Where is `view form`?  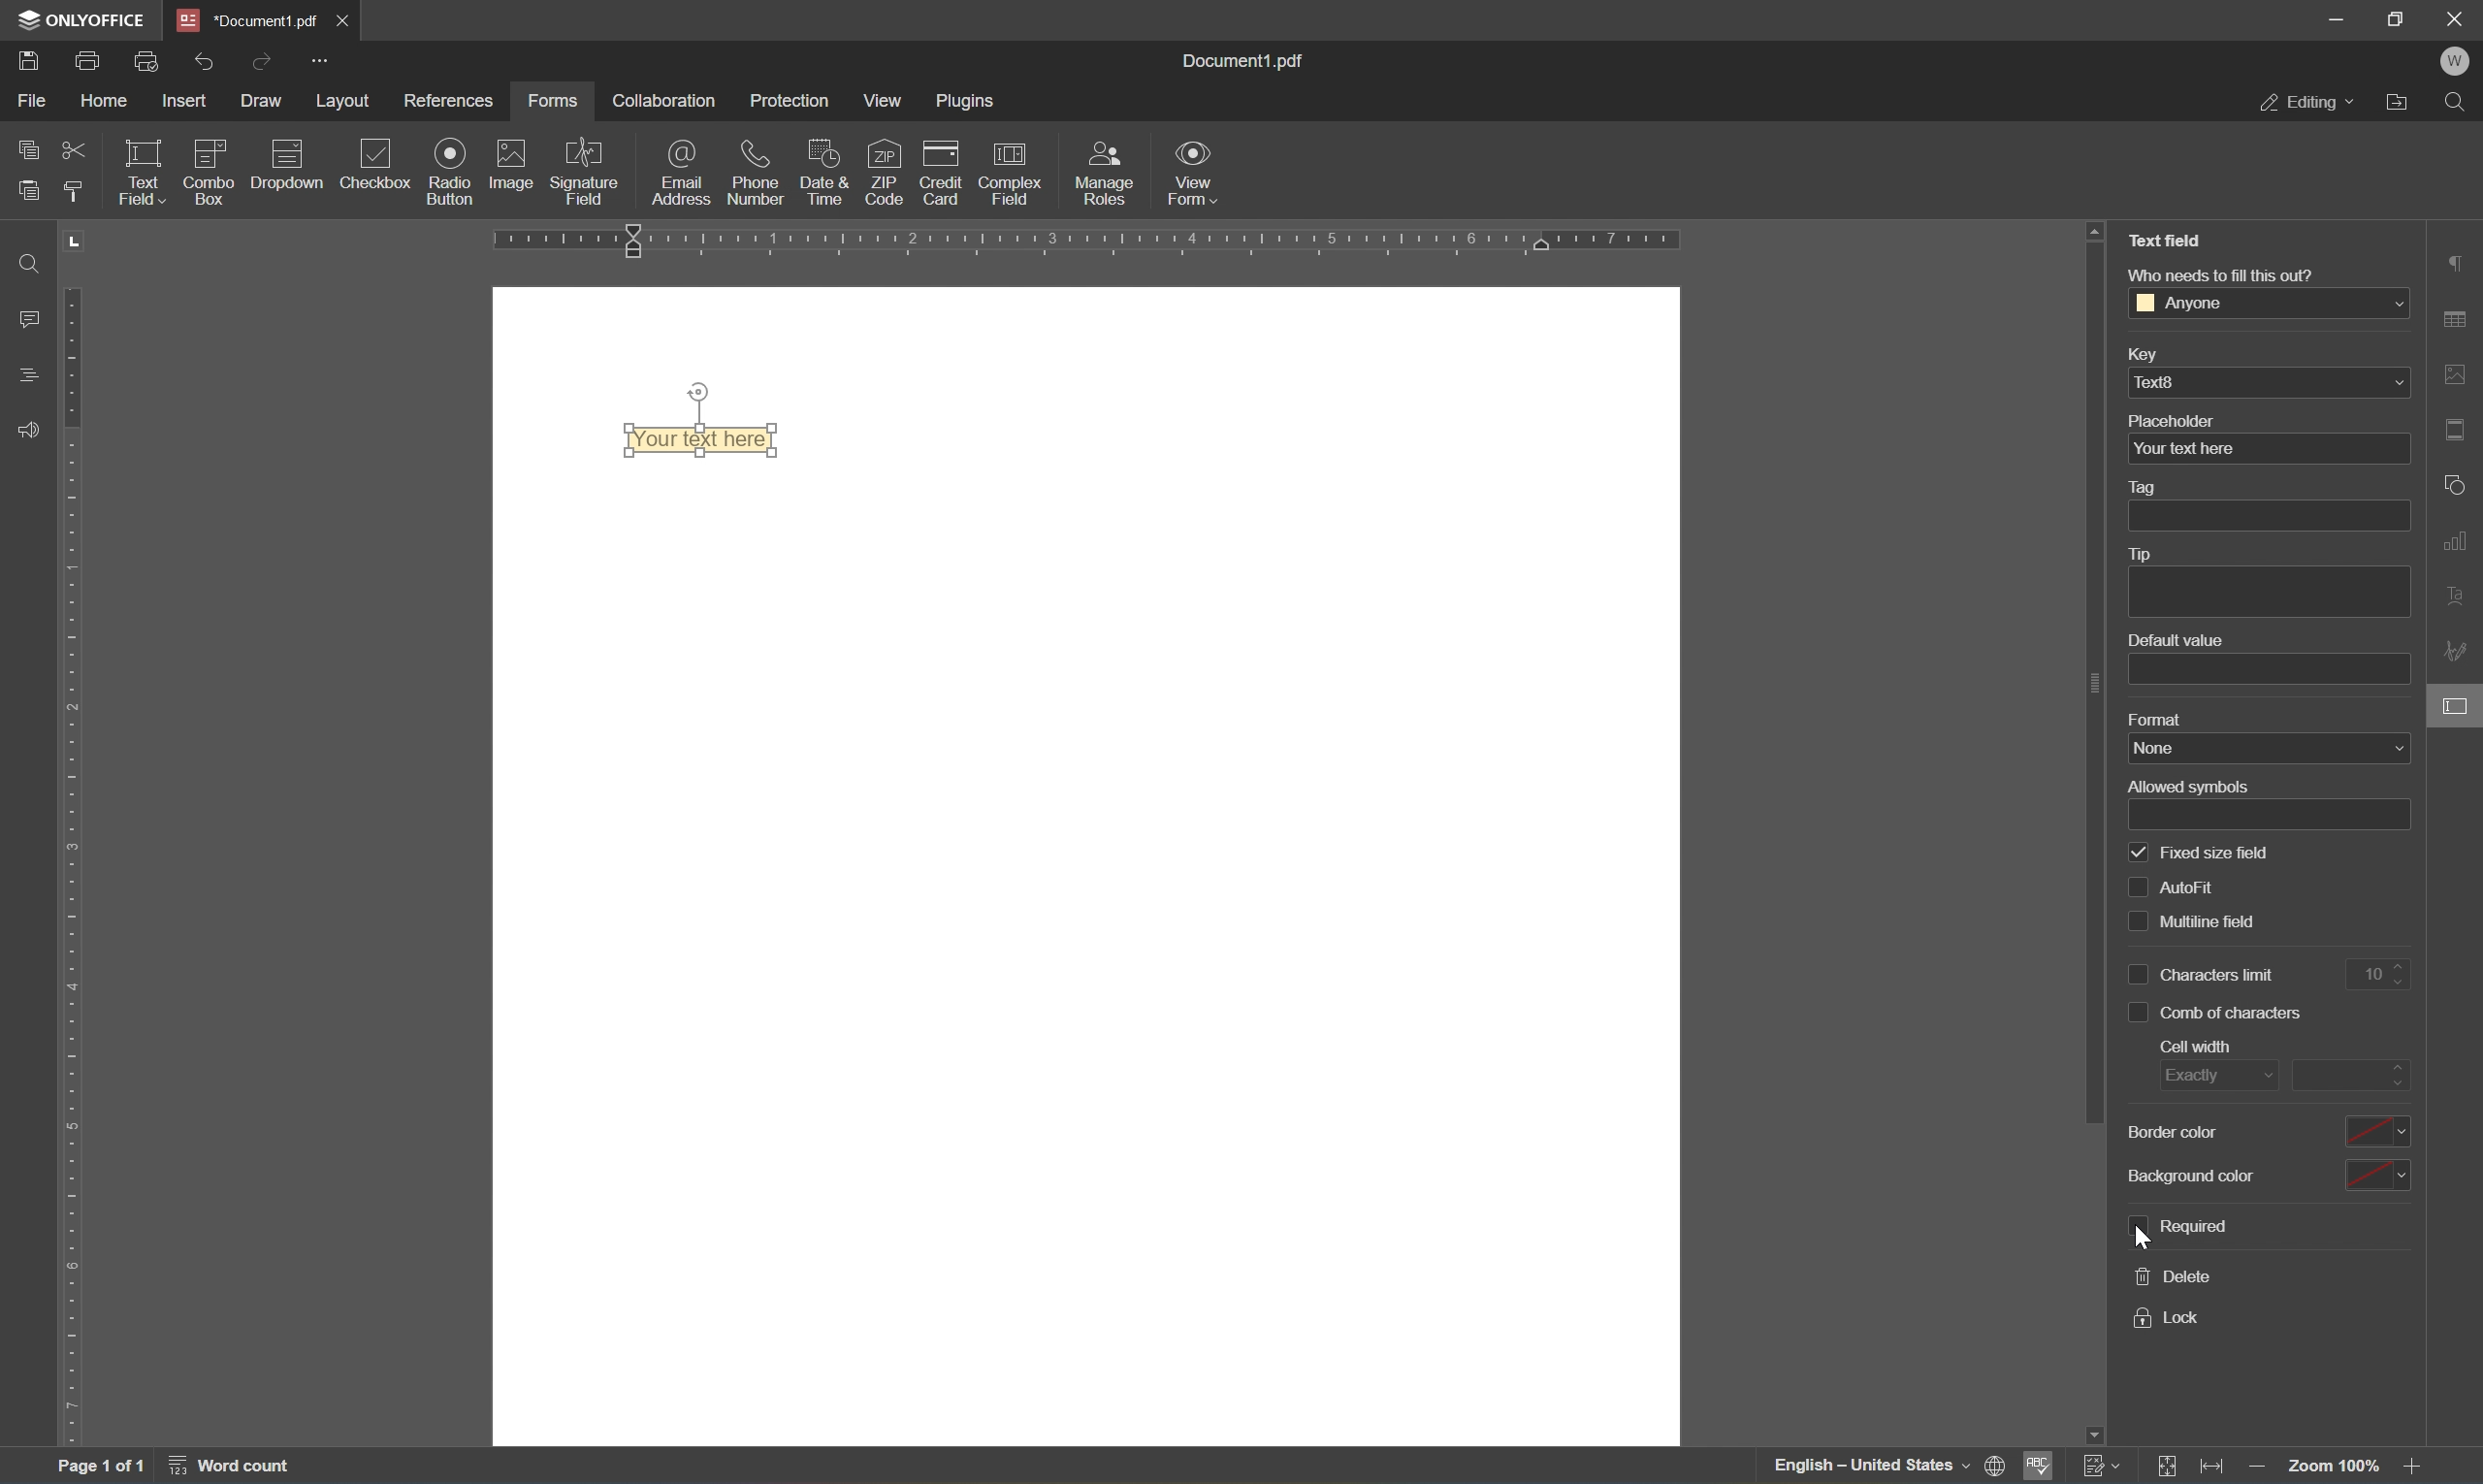 view form is located at coordinates (1196, 172).